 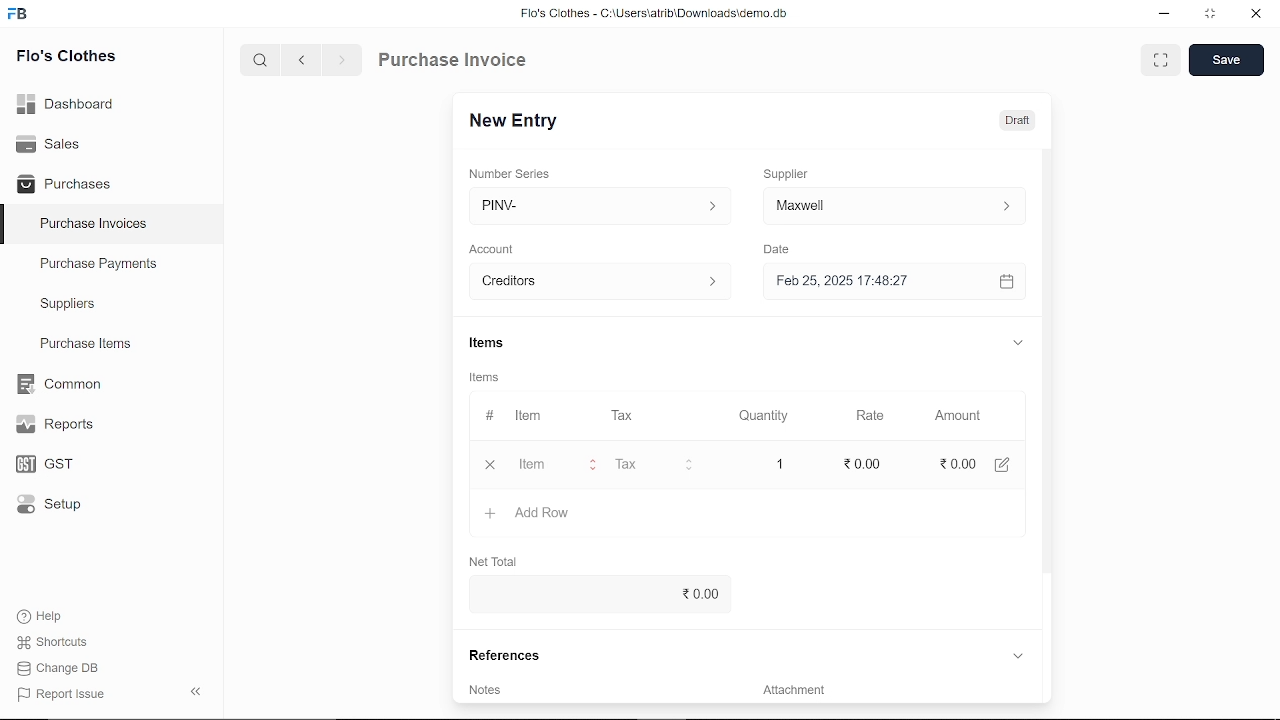 I want to click on J Report Issue, so click(x=58, y=694).